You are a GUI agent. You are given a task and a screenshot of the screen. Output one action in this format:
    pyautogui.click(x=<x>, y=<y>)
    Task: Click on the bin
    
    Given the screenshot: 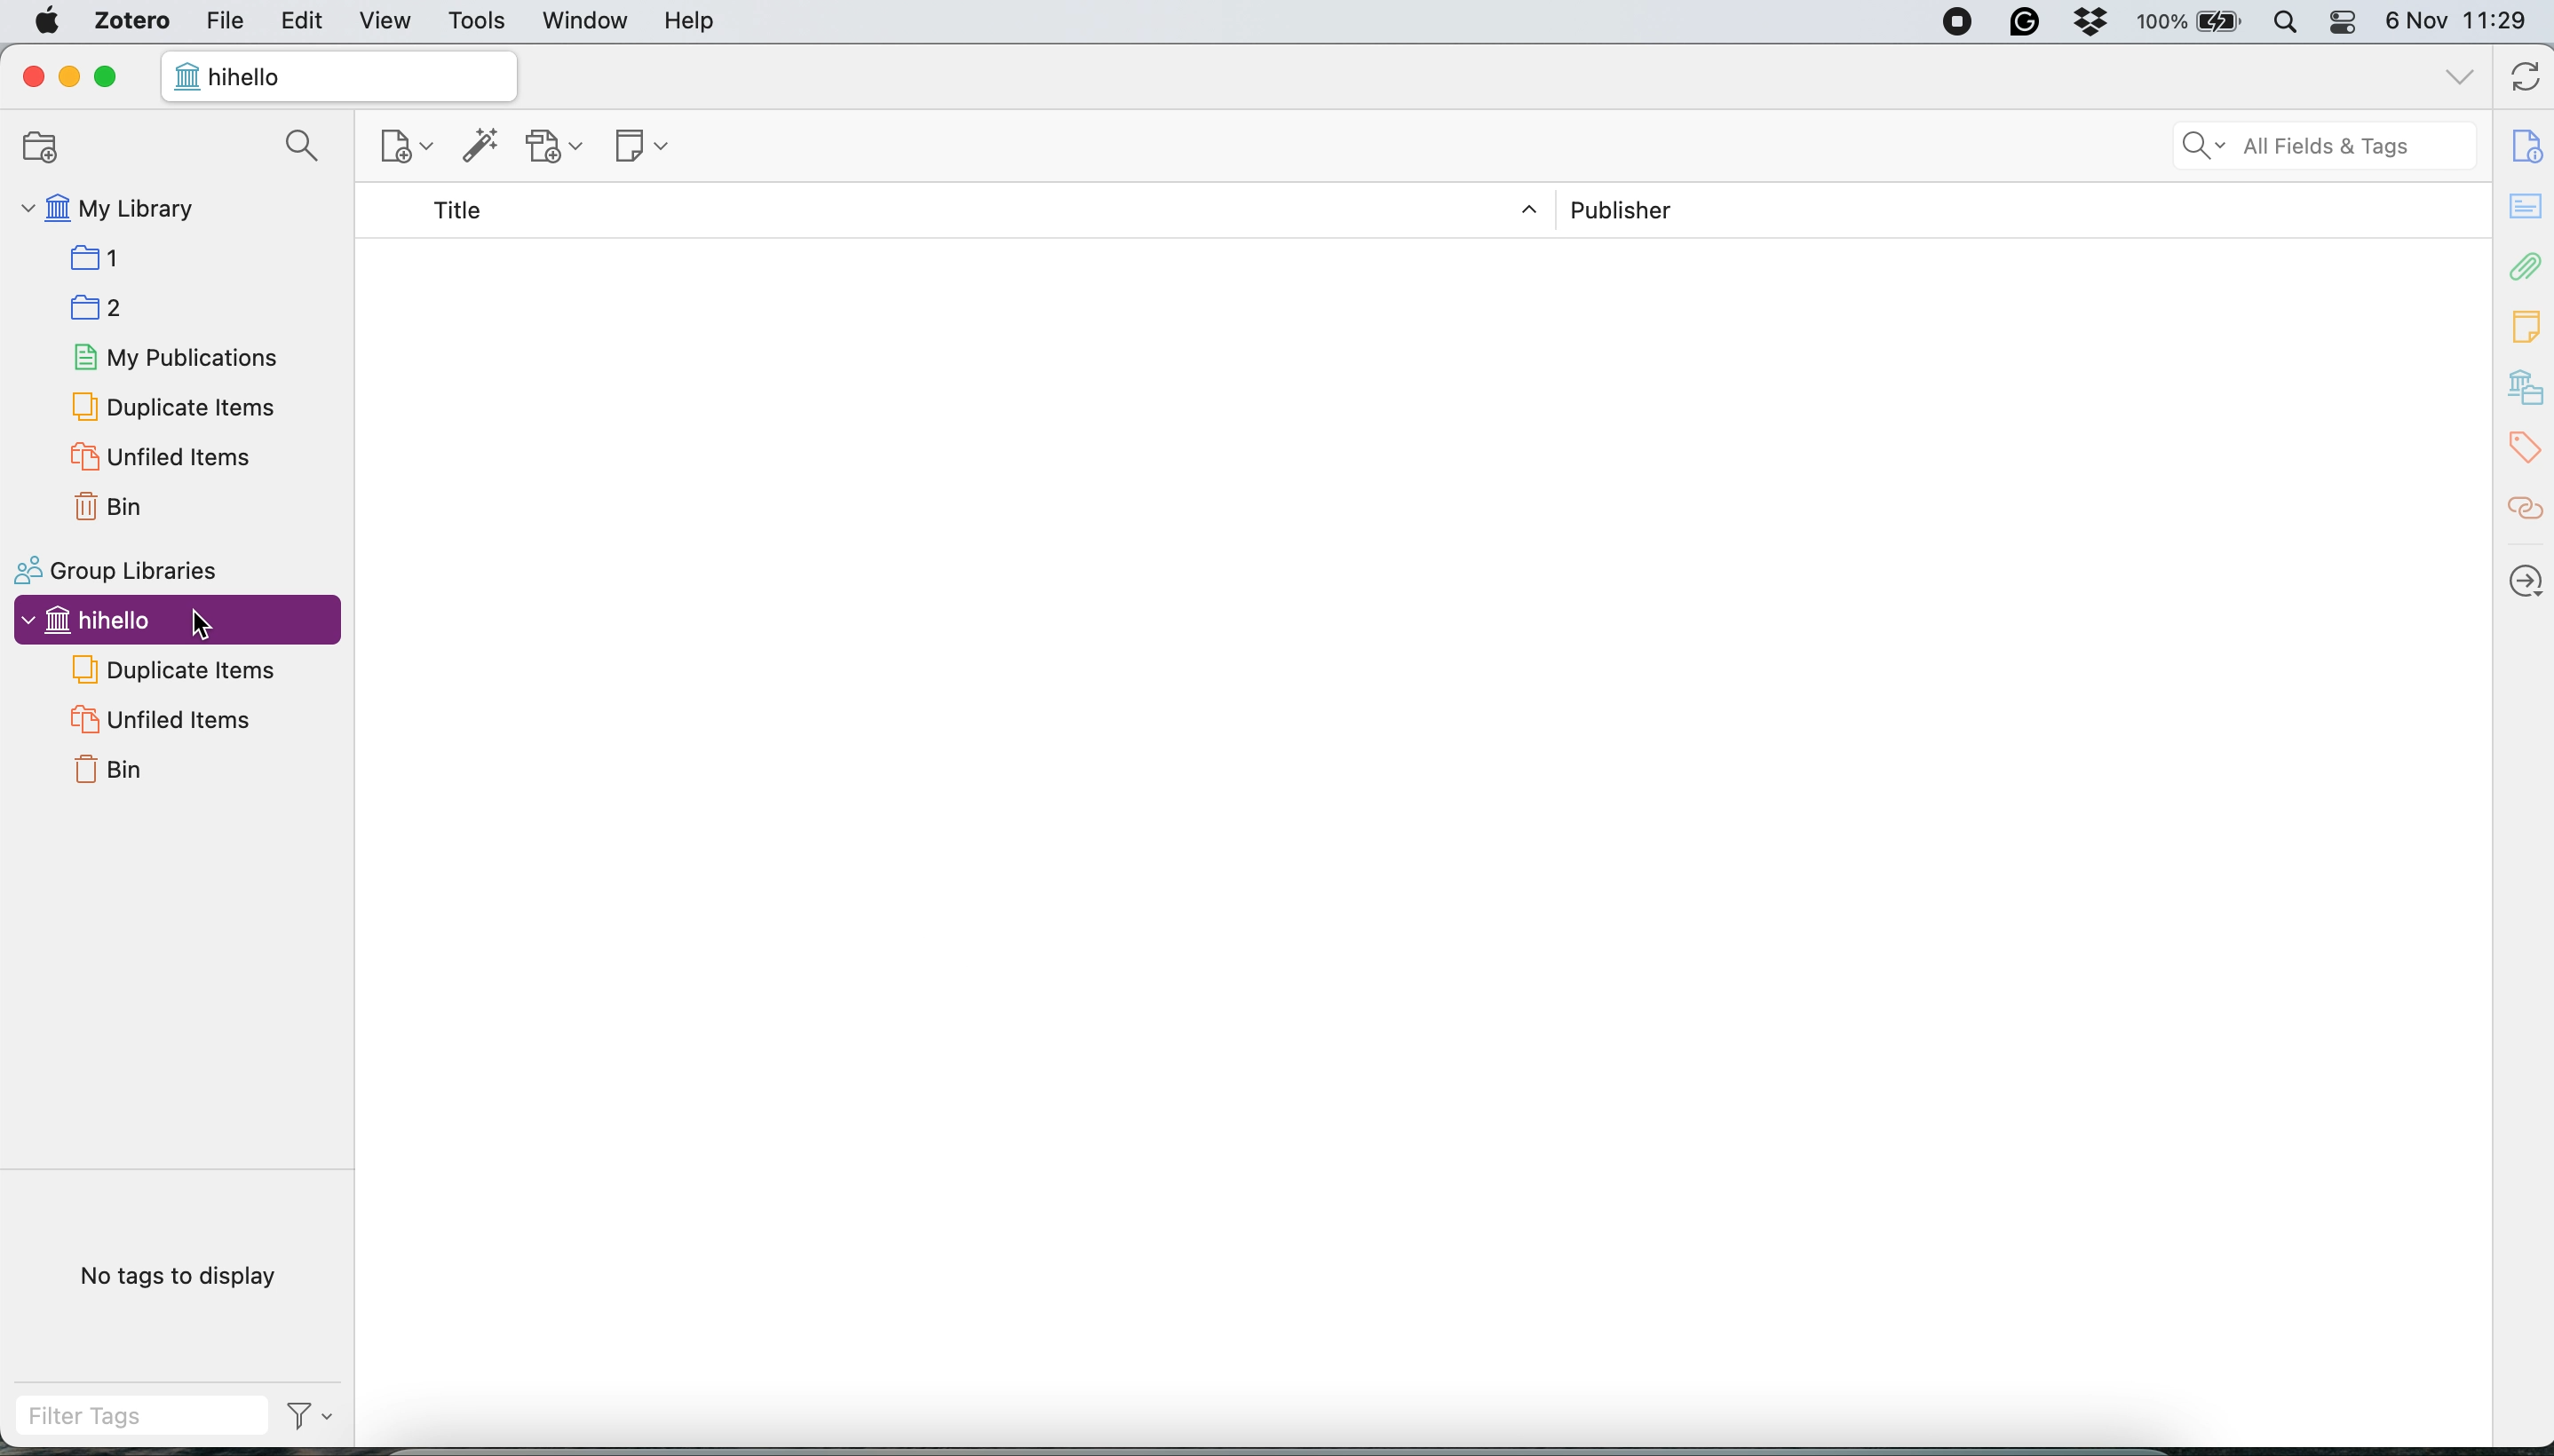 What is the action you would take?
    pyautogui.click(x=119, y=769)
    